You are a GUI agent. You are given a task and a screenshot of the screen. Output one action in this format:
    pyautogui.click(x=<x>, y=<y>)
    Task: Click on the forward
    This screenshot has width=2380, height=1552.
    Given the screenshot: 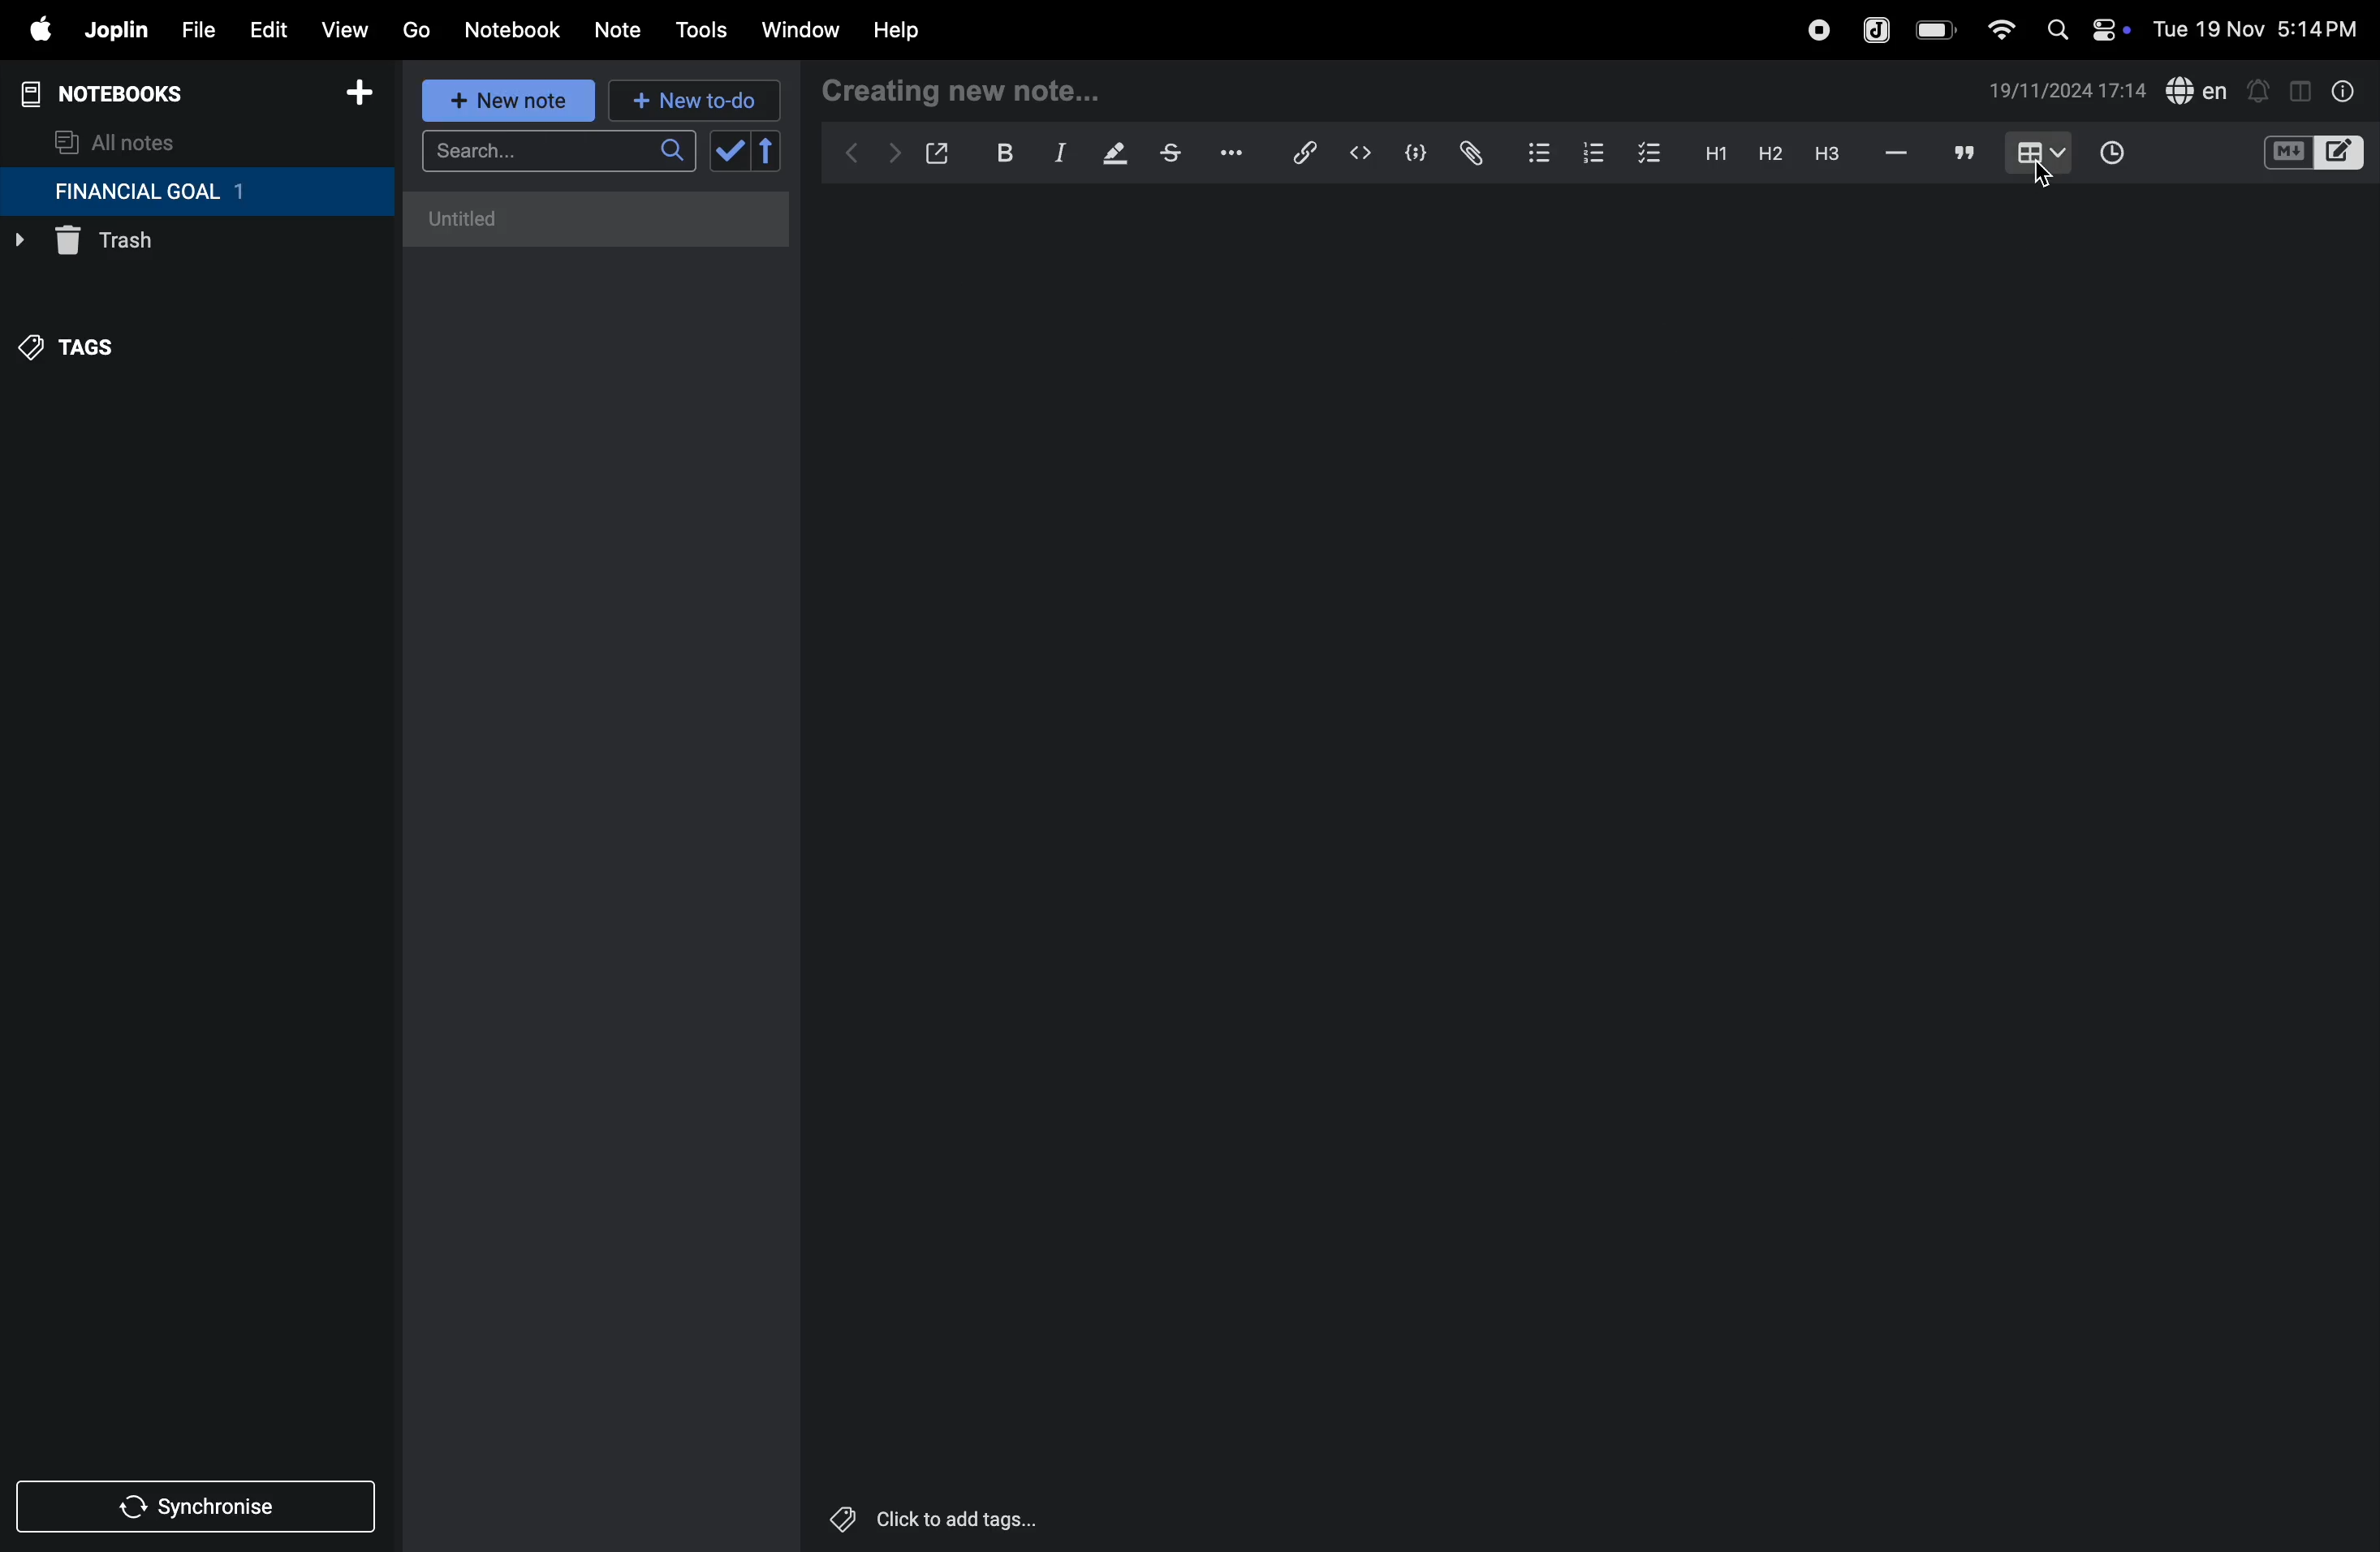 What is the action you would take?
    pyautogui.click(x=889, y=157)
    